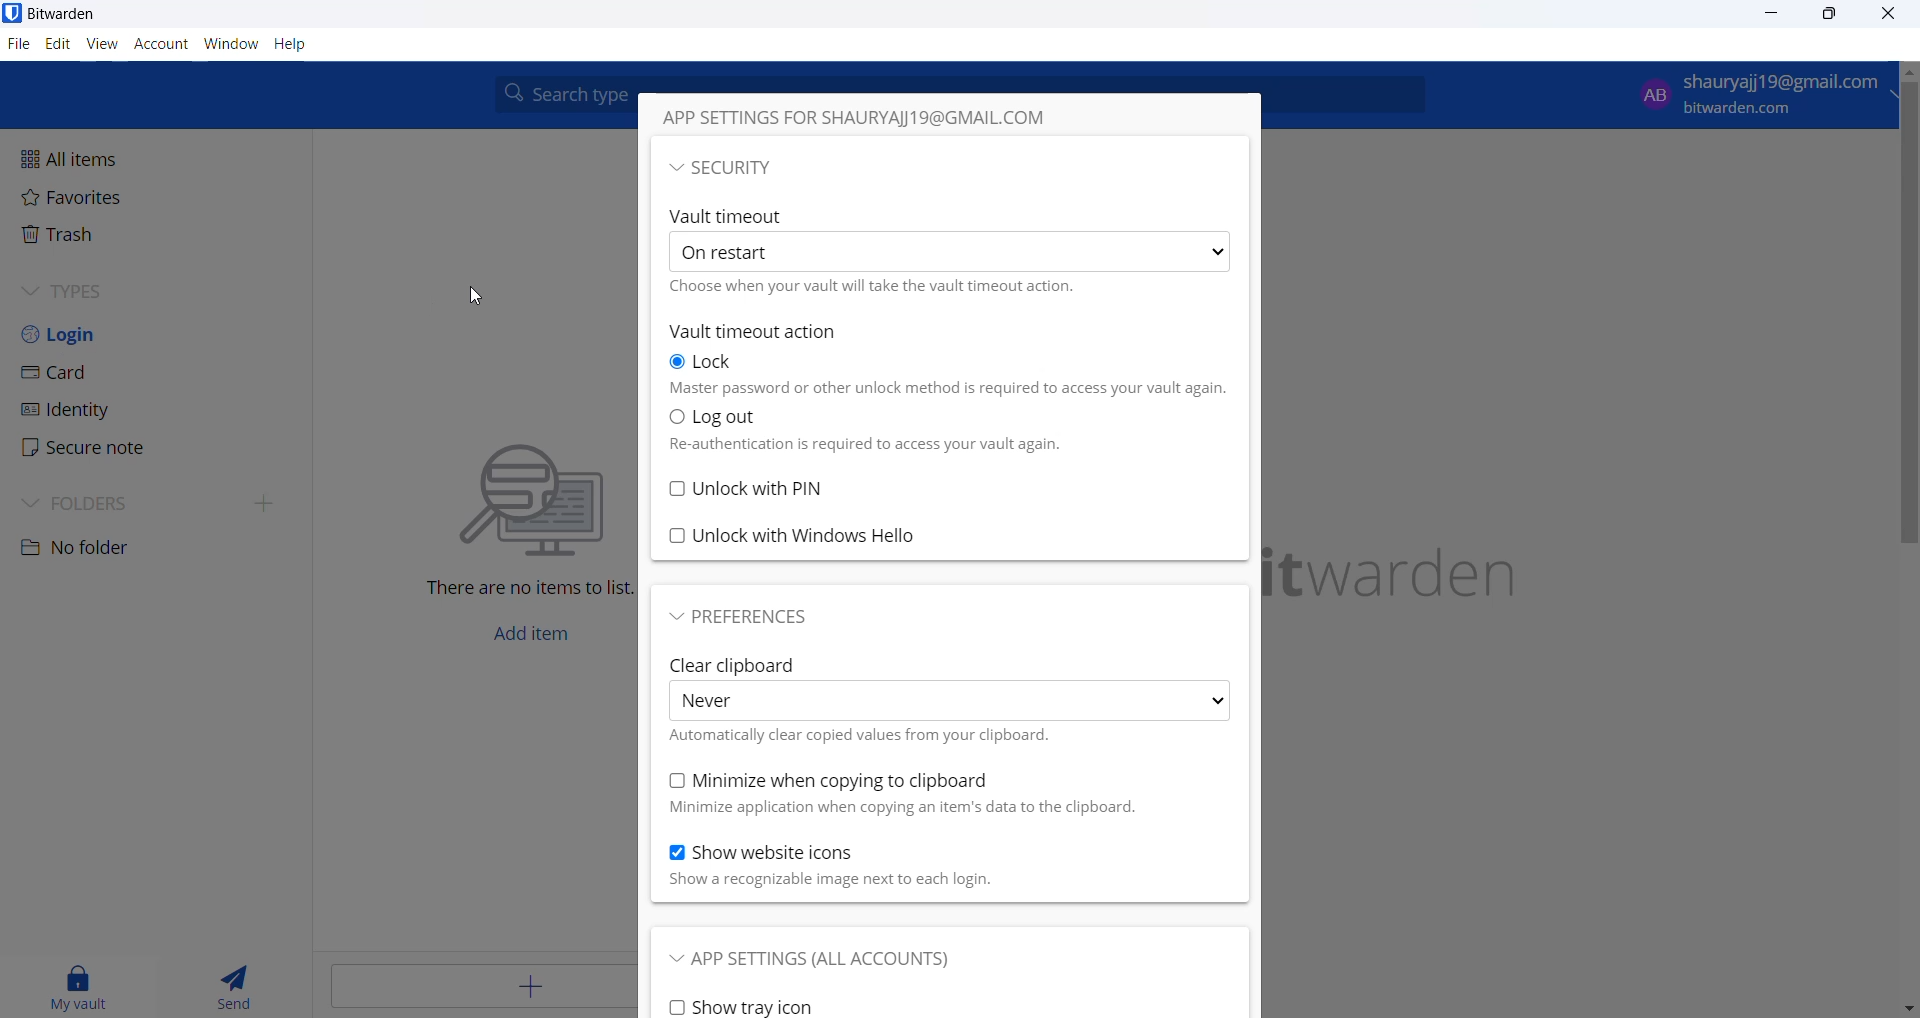  Describe the element at coordinates (157, 449) in the screenshot. I see `secure note` at that location.